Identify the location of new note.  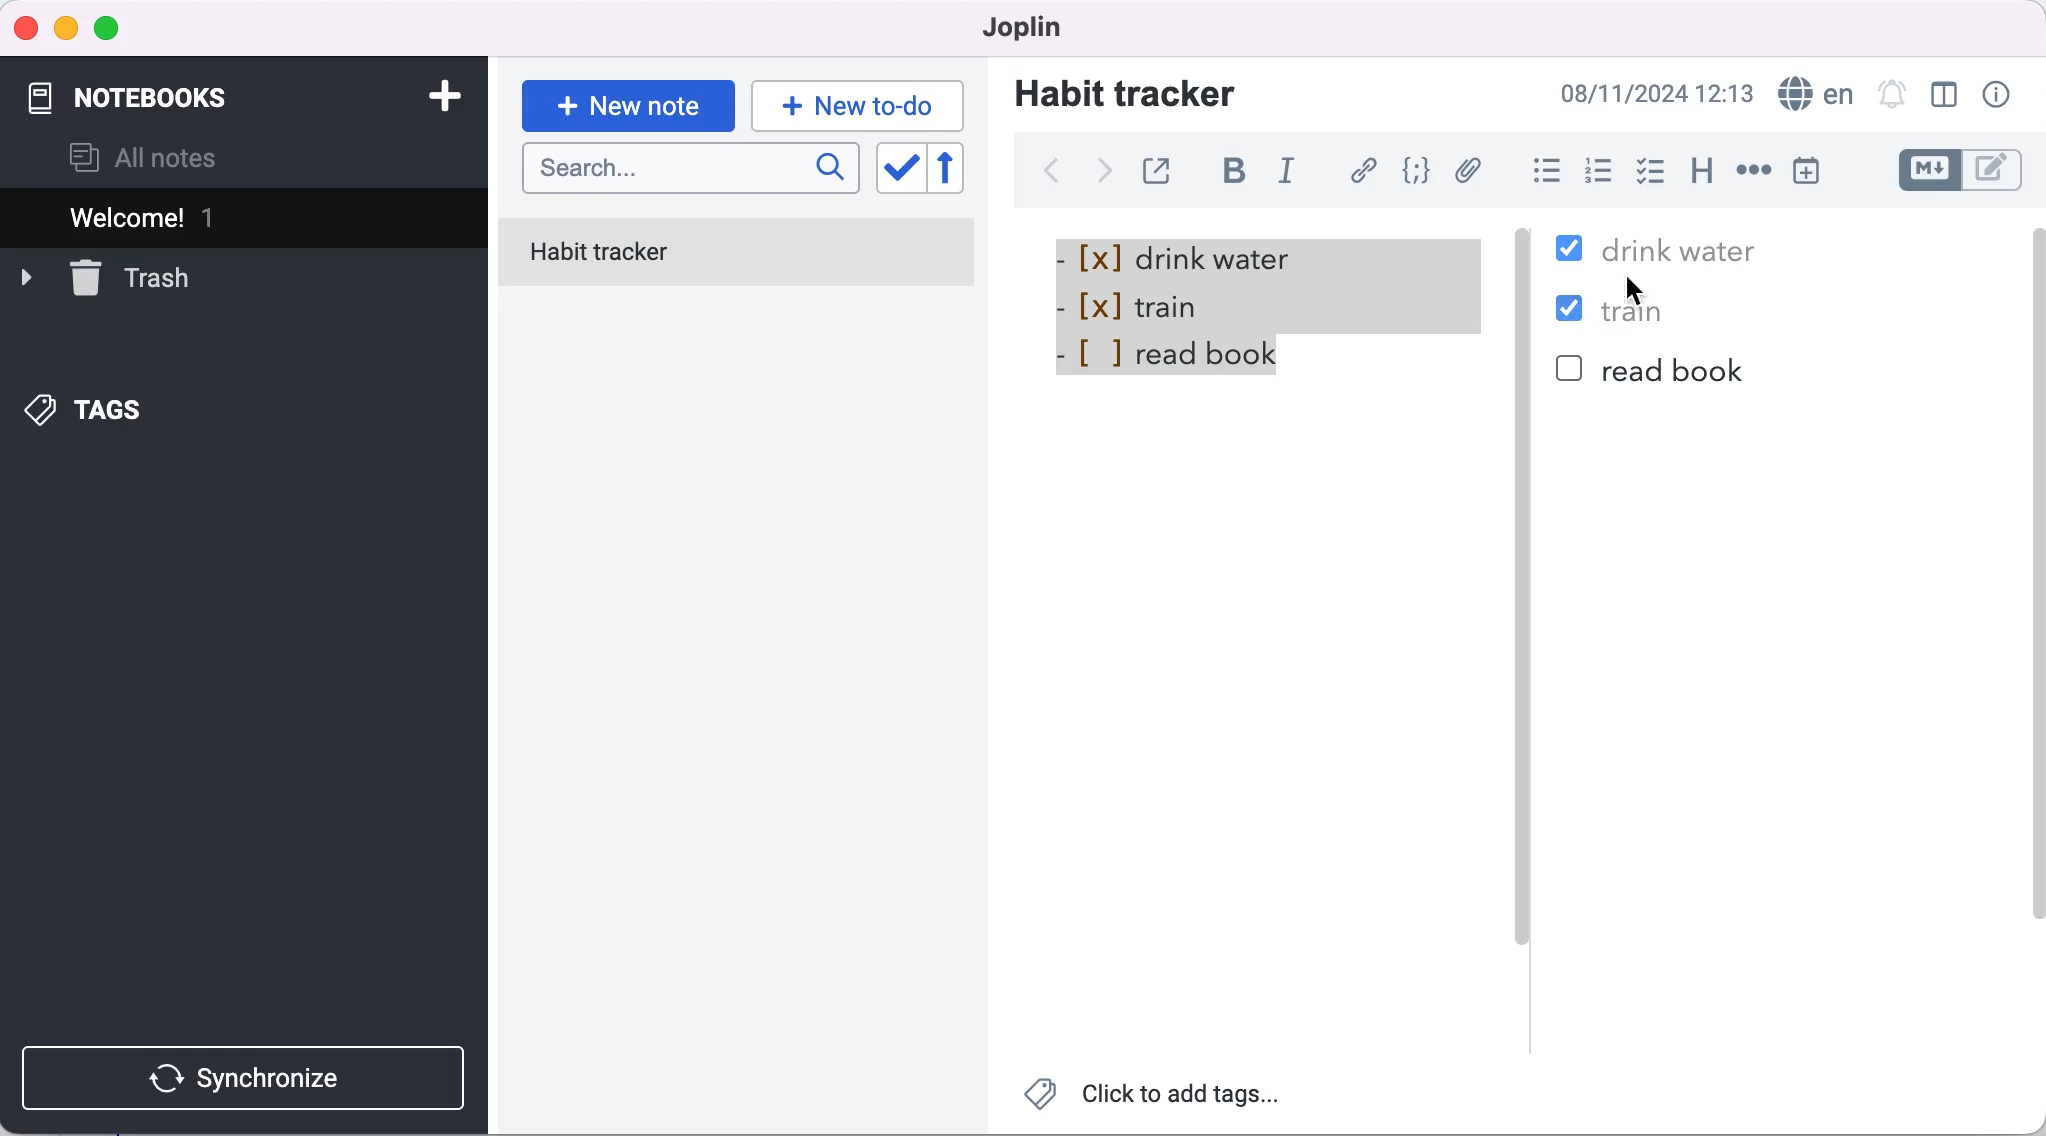
(627, 106).